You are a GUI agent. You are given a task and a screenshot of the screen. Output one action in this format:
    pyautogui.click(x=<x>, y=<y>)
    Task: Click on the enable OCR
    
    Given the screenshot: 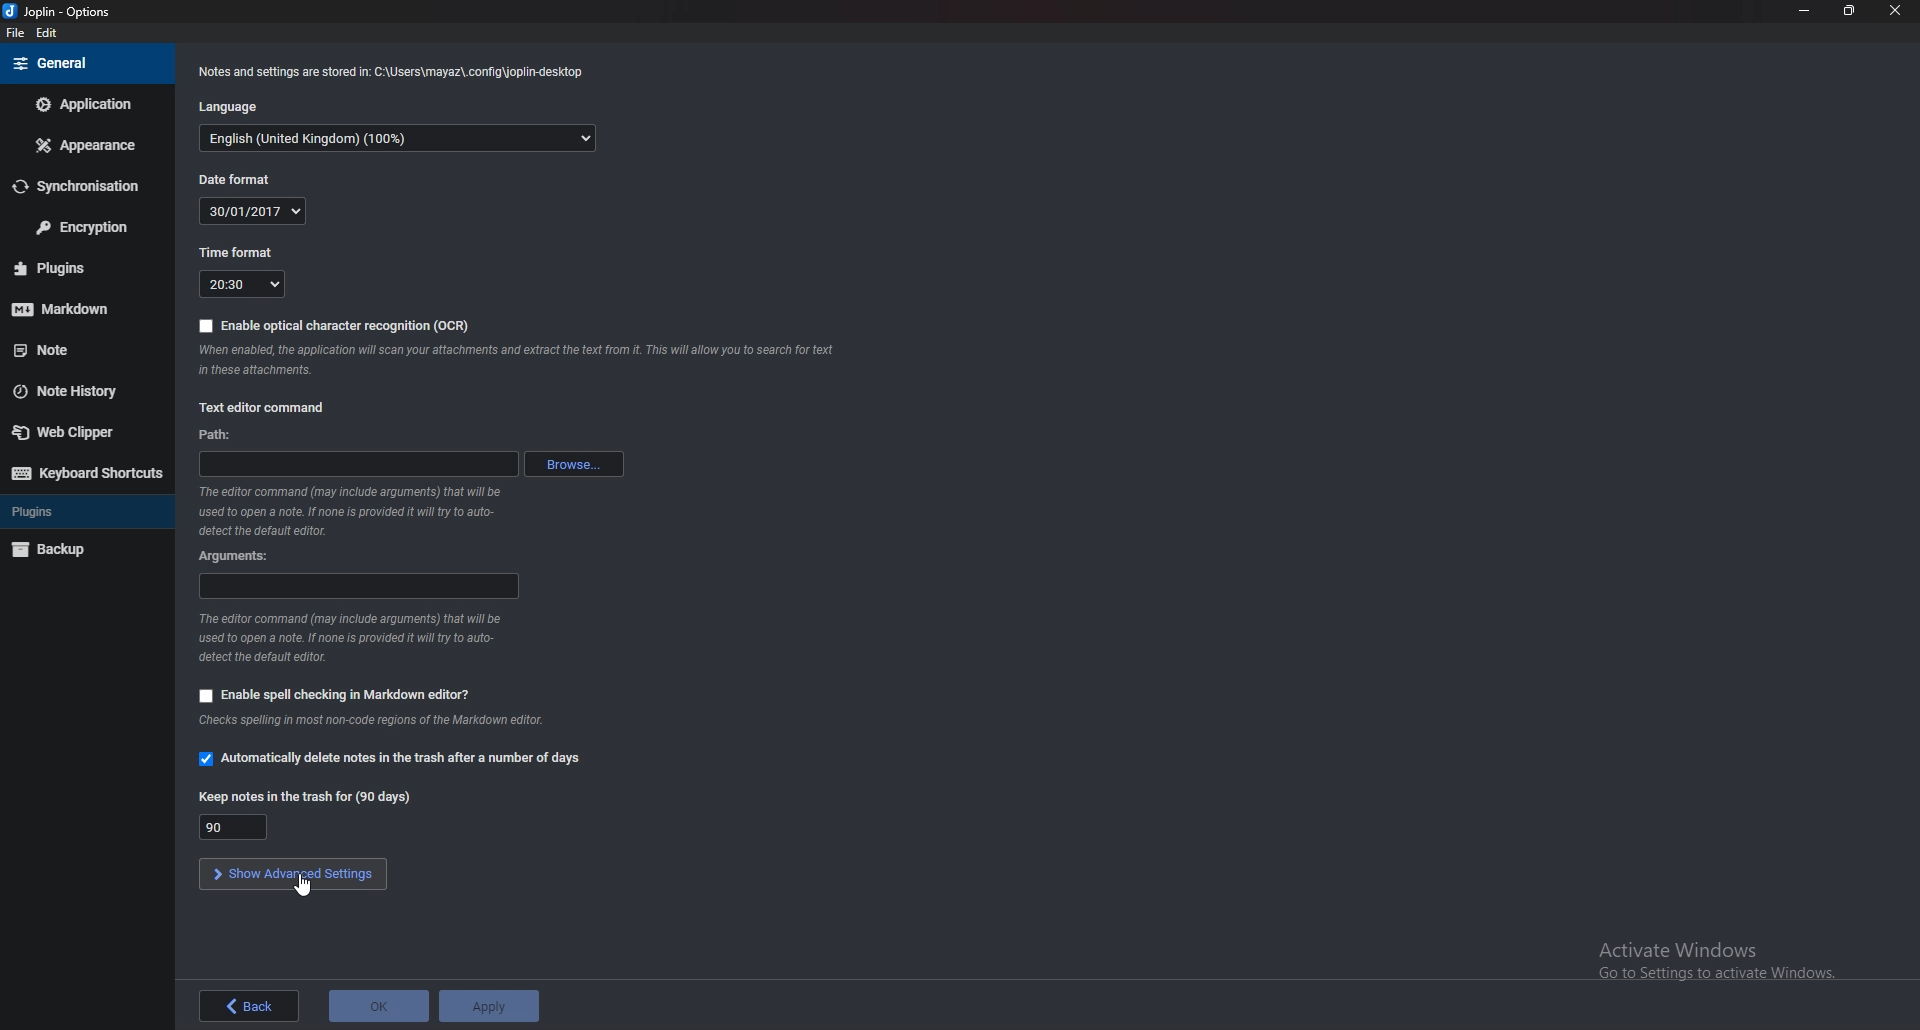 What is the action you would take?
    pyautogui.click(x=335, y=325)
    